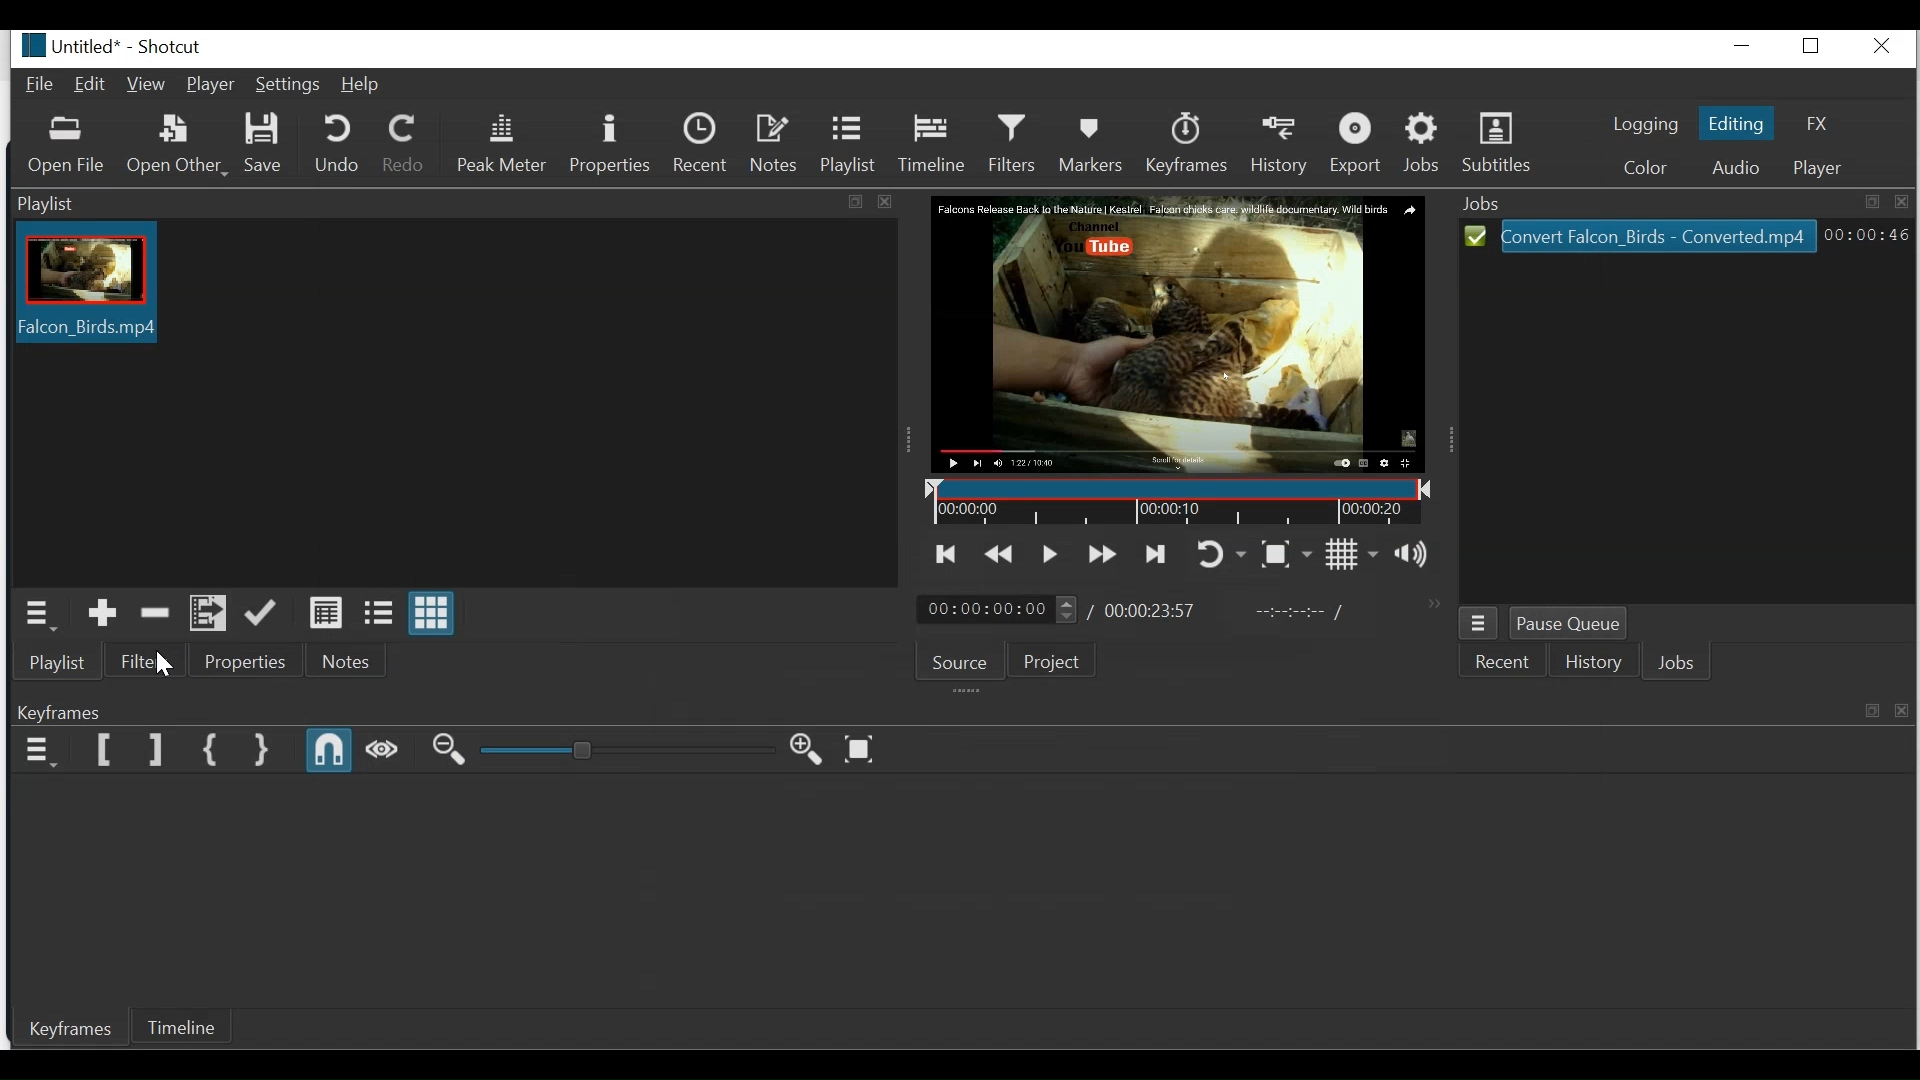  I want to click on Properties, so click(243, 663).